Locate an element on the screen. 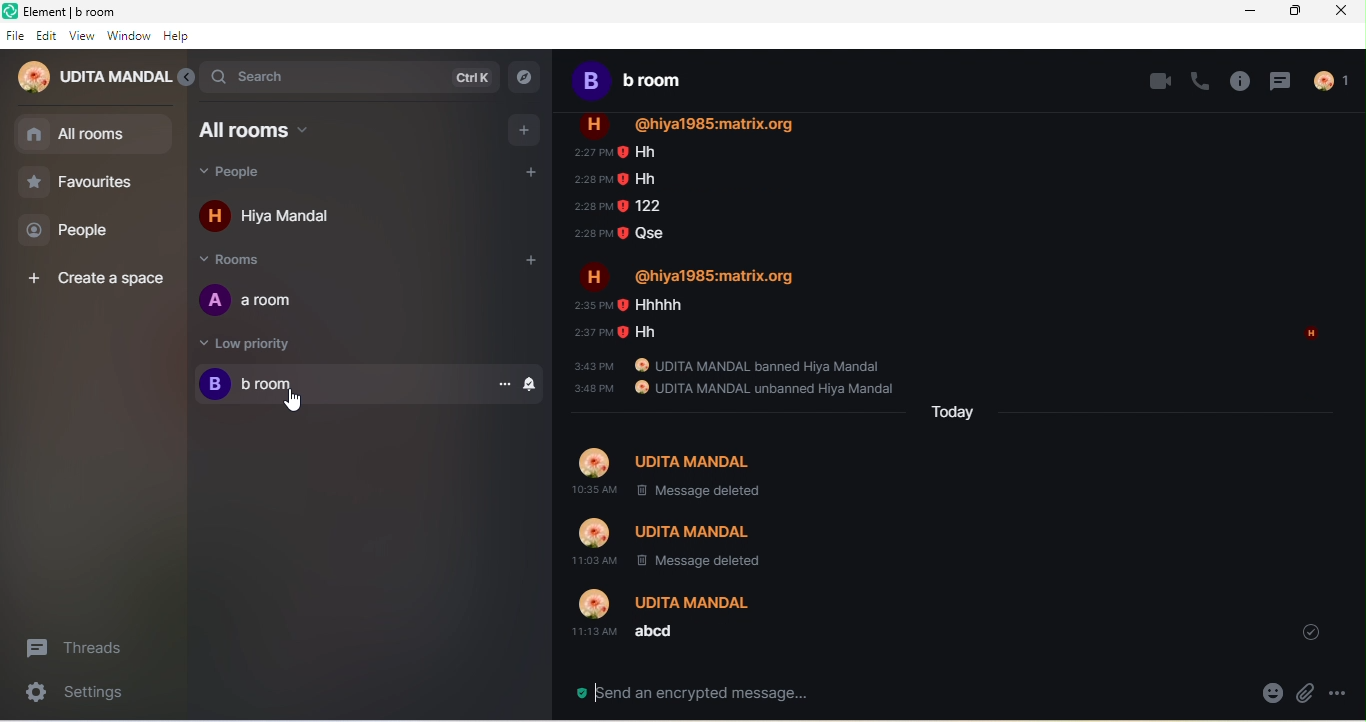 The image size is (1366, 722). add is located at coordinates (524, 129).